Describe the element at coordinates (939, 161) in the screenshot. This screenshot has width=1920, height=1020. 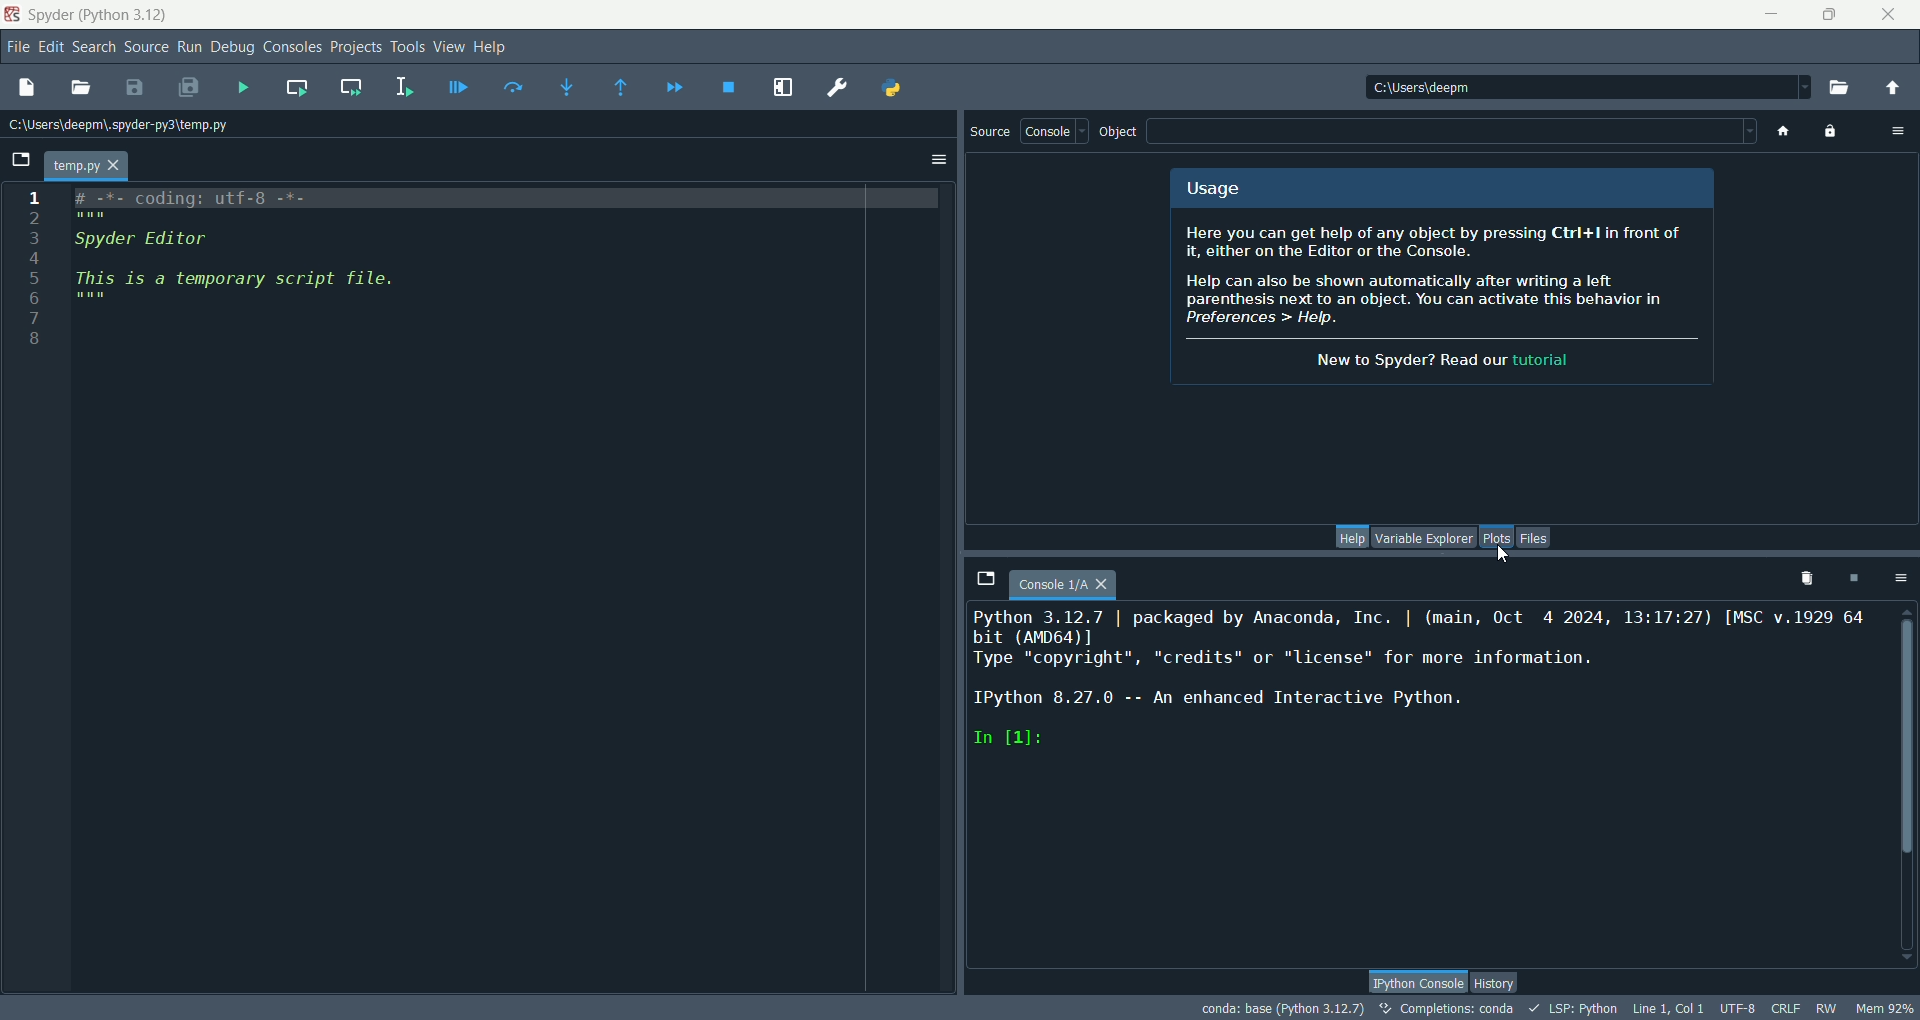
I see `options` at that location.